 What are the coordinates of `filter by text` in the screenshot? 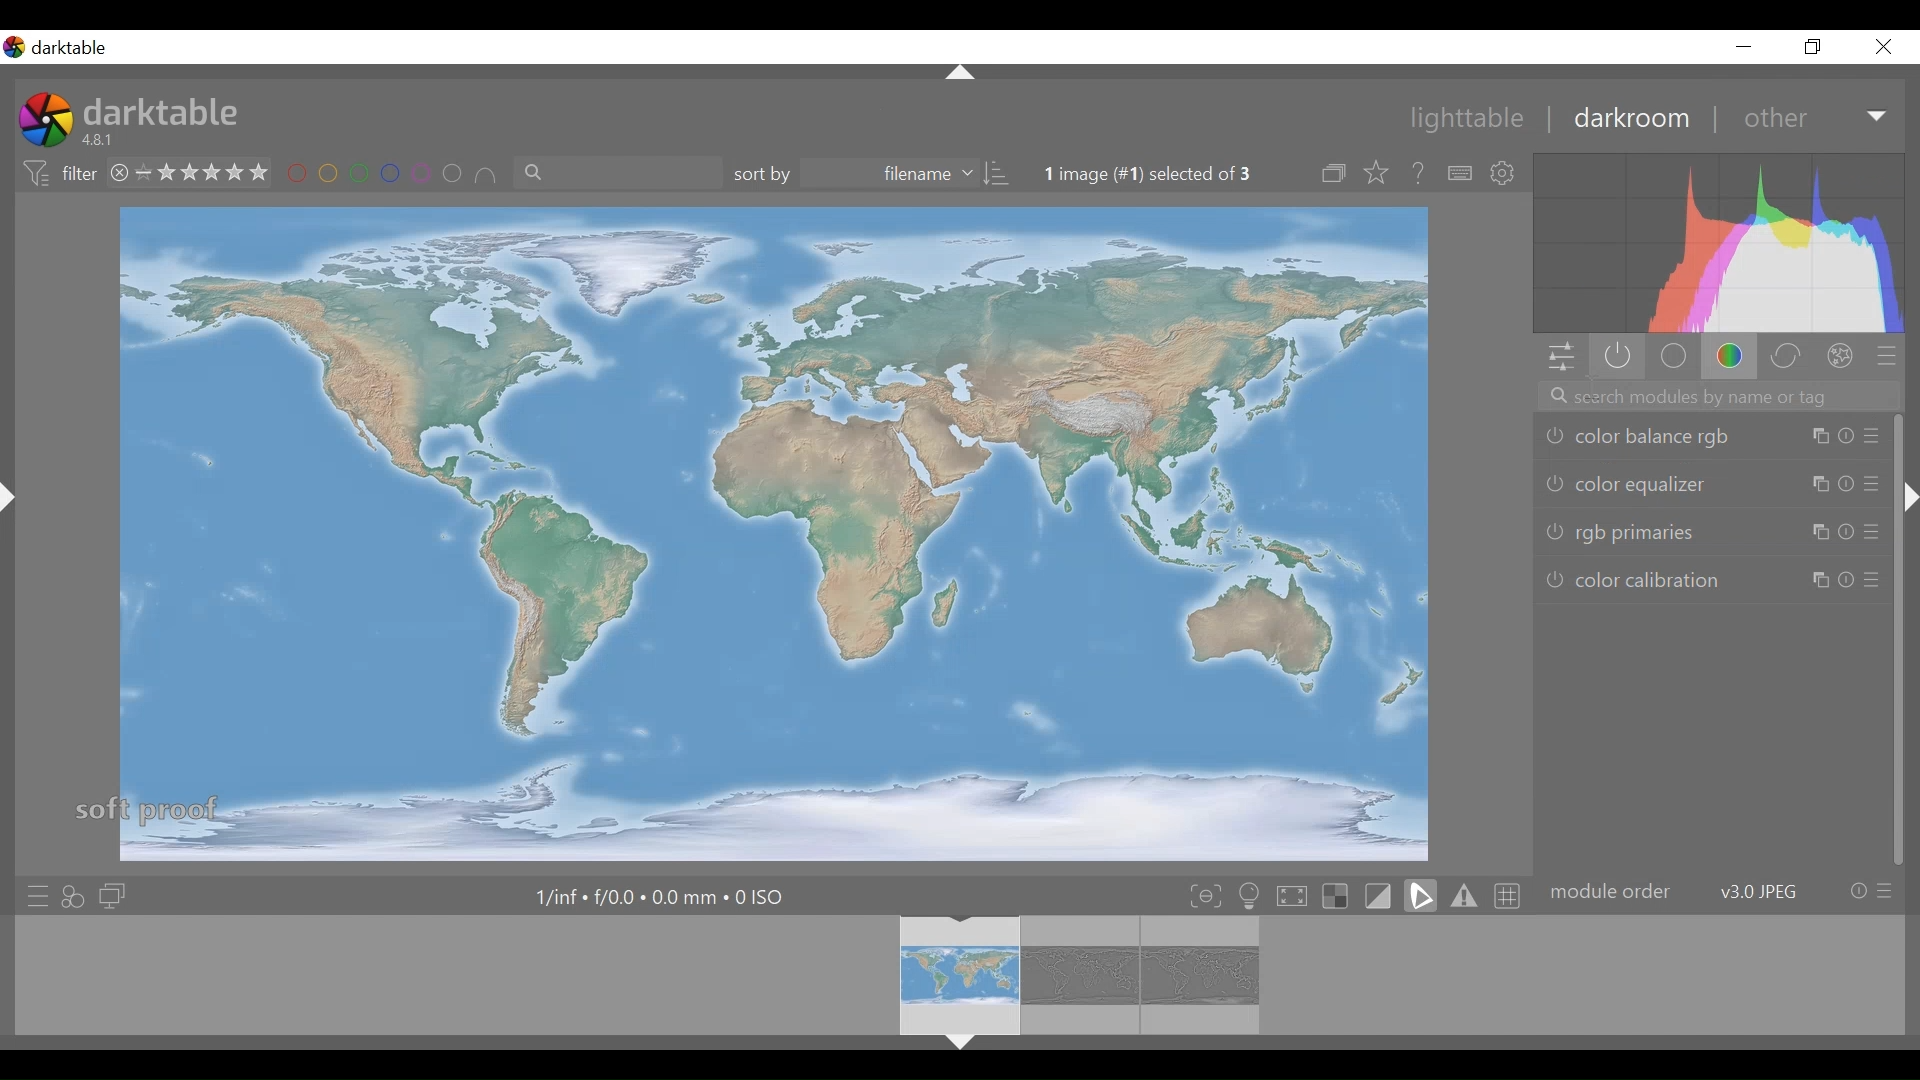 It's located at (617, 176).